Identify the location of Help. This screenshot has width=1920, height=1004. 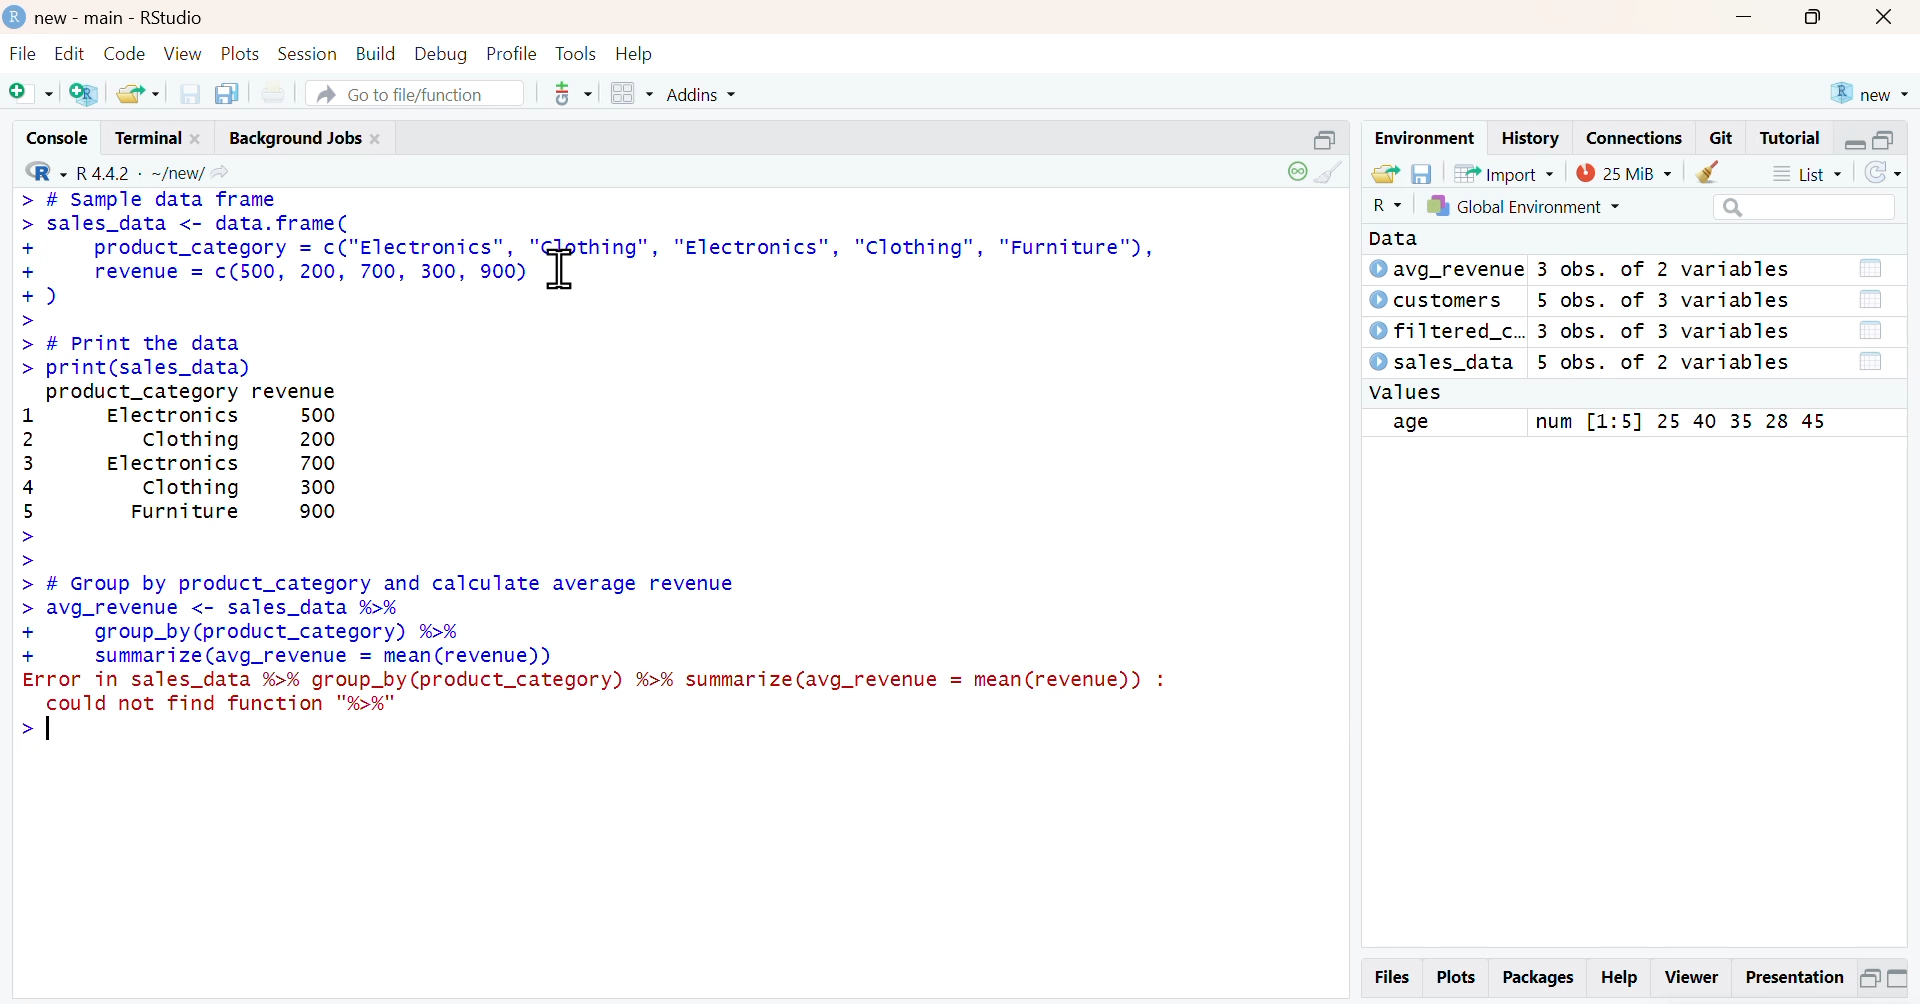
(1618, 980).